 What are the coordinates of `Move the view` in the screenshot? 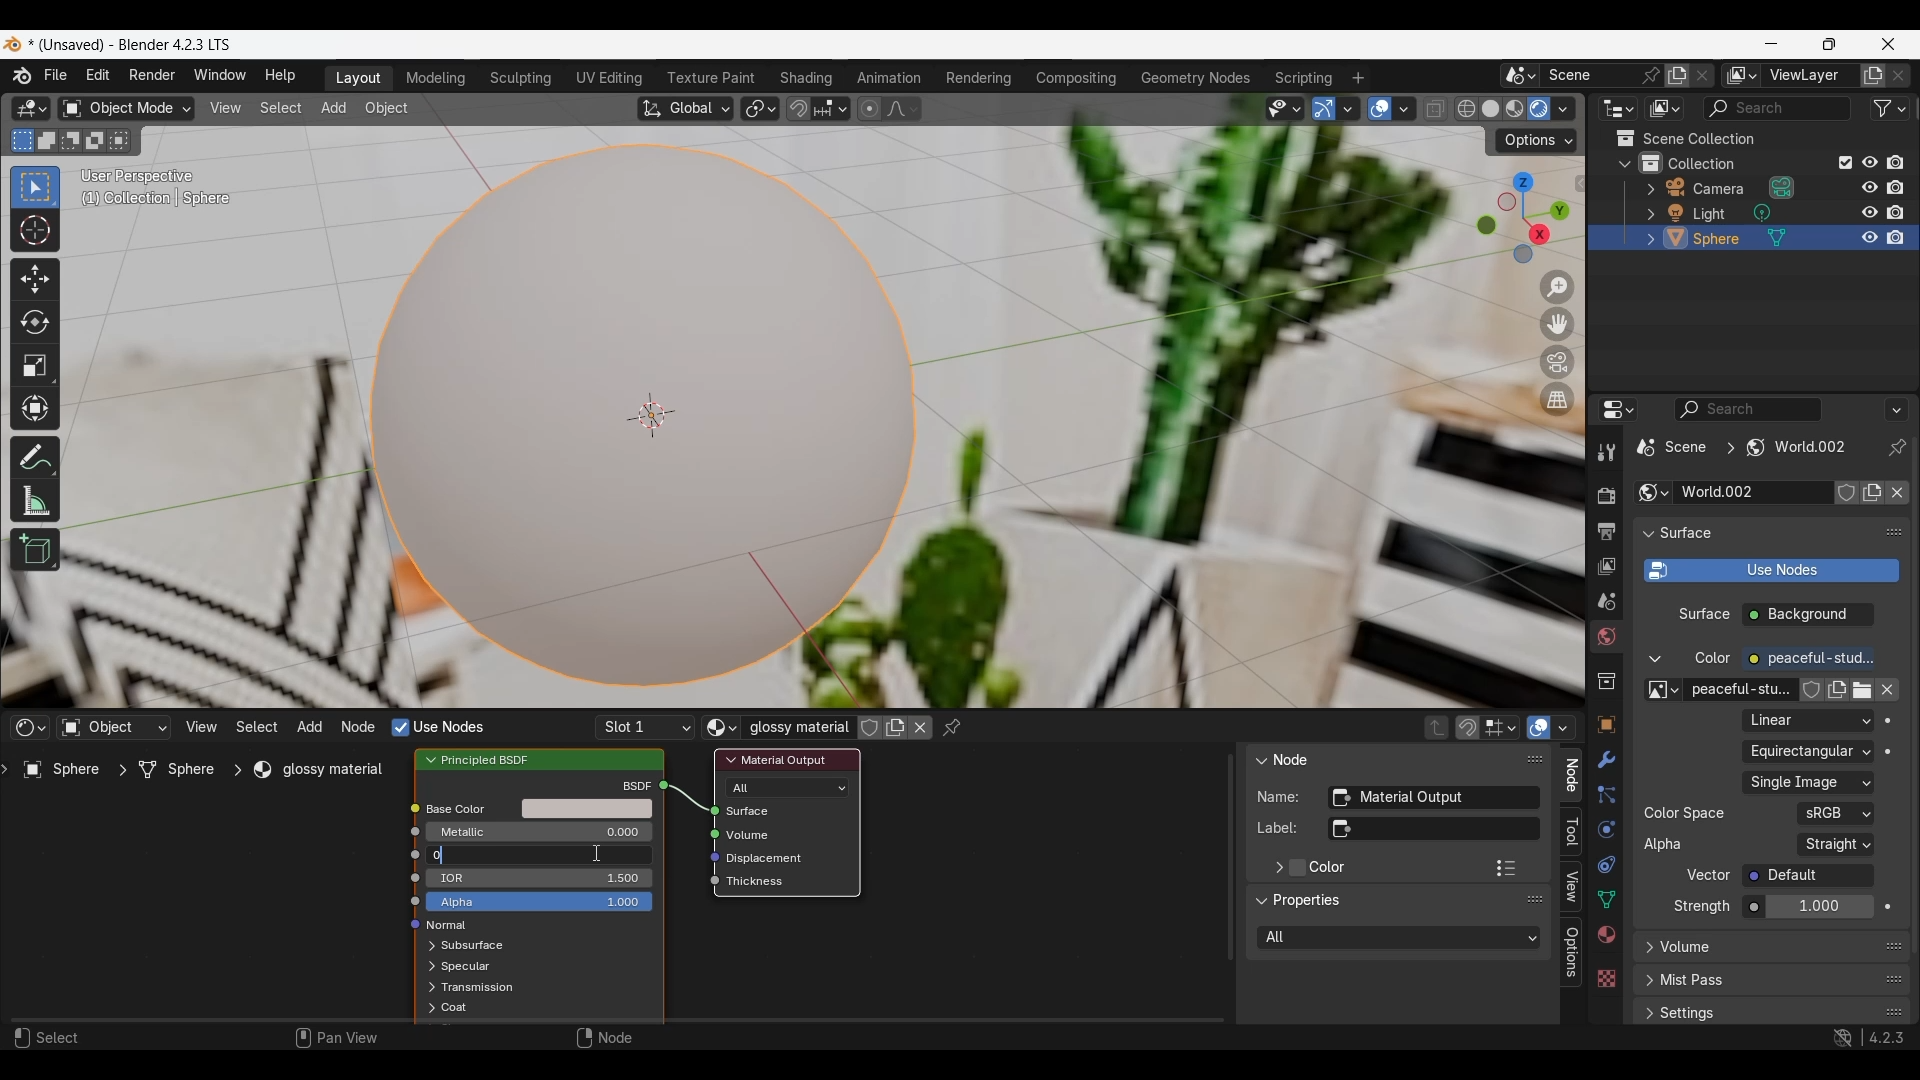 It's located at (1557, 325).